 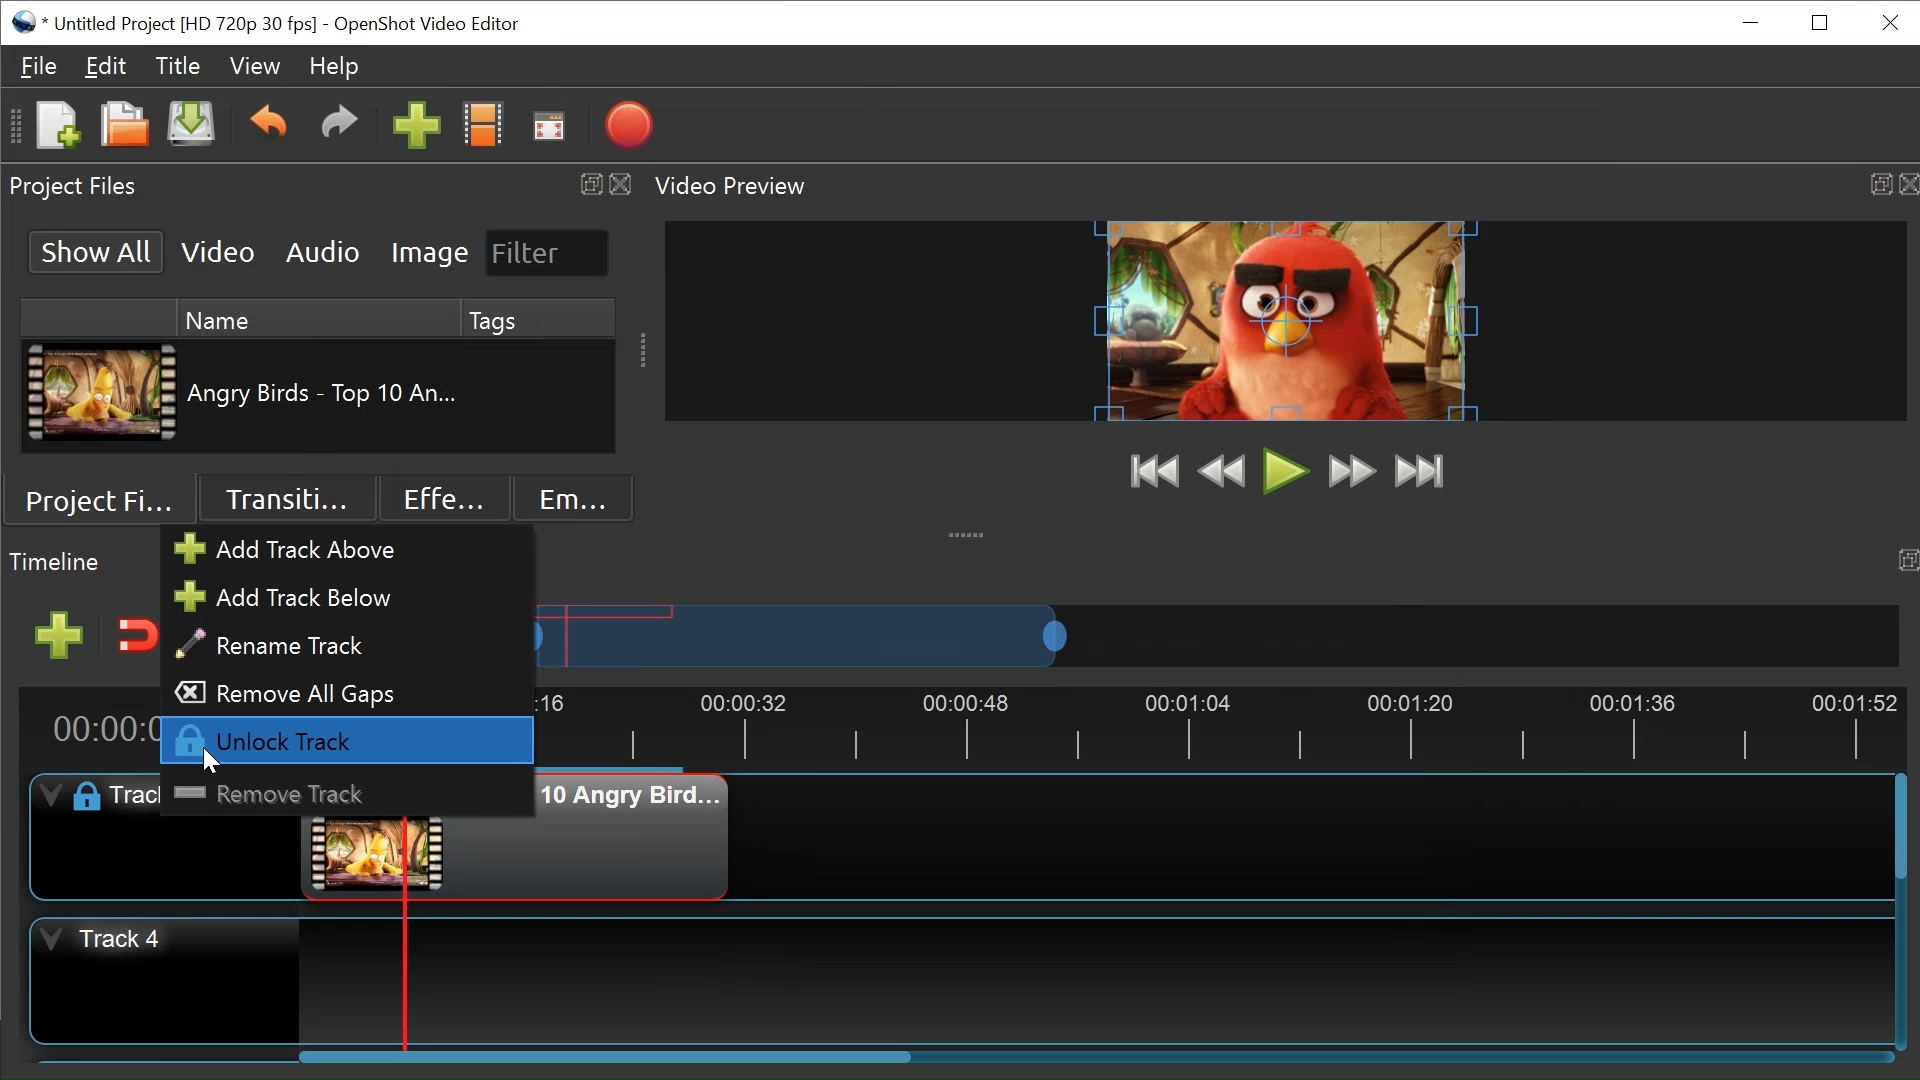 I want to click on Help, so click(x=331, y=66).